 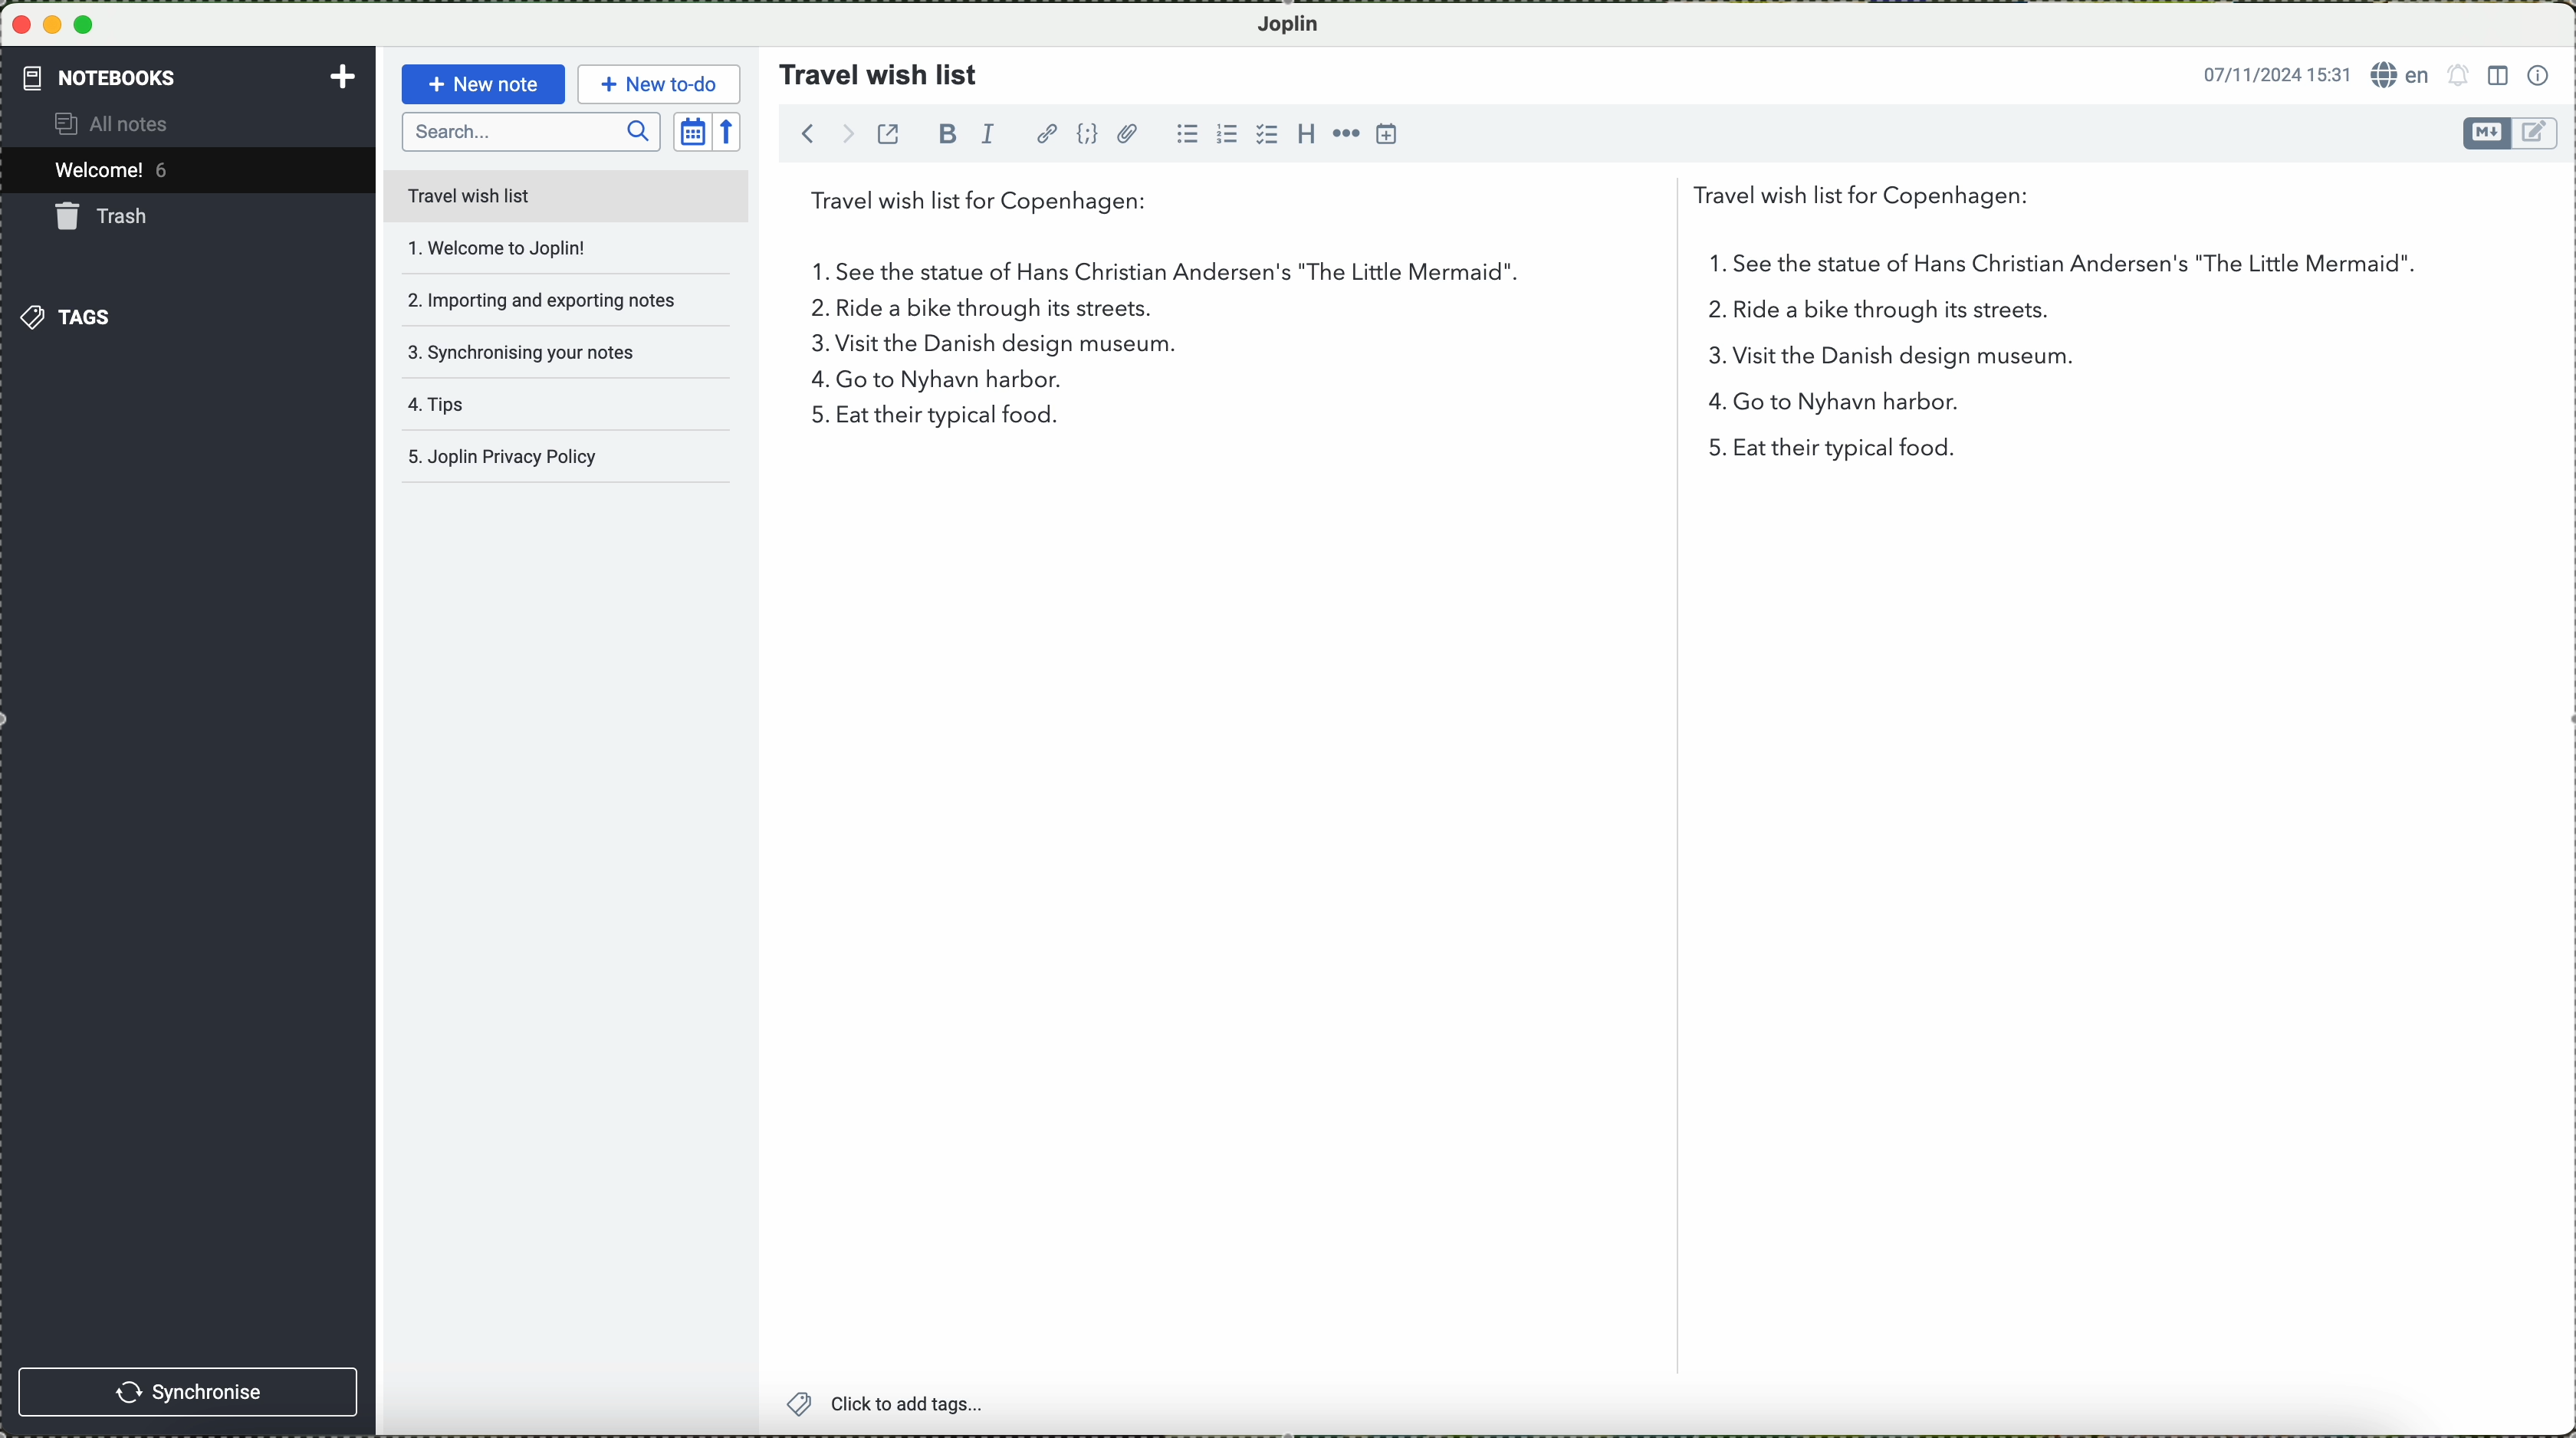 What do you see at coordinates (129, 125) in the screenshot?
I see `all notes` at bounding box center [129, 125].